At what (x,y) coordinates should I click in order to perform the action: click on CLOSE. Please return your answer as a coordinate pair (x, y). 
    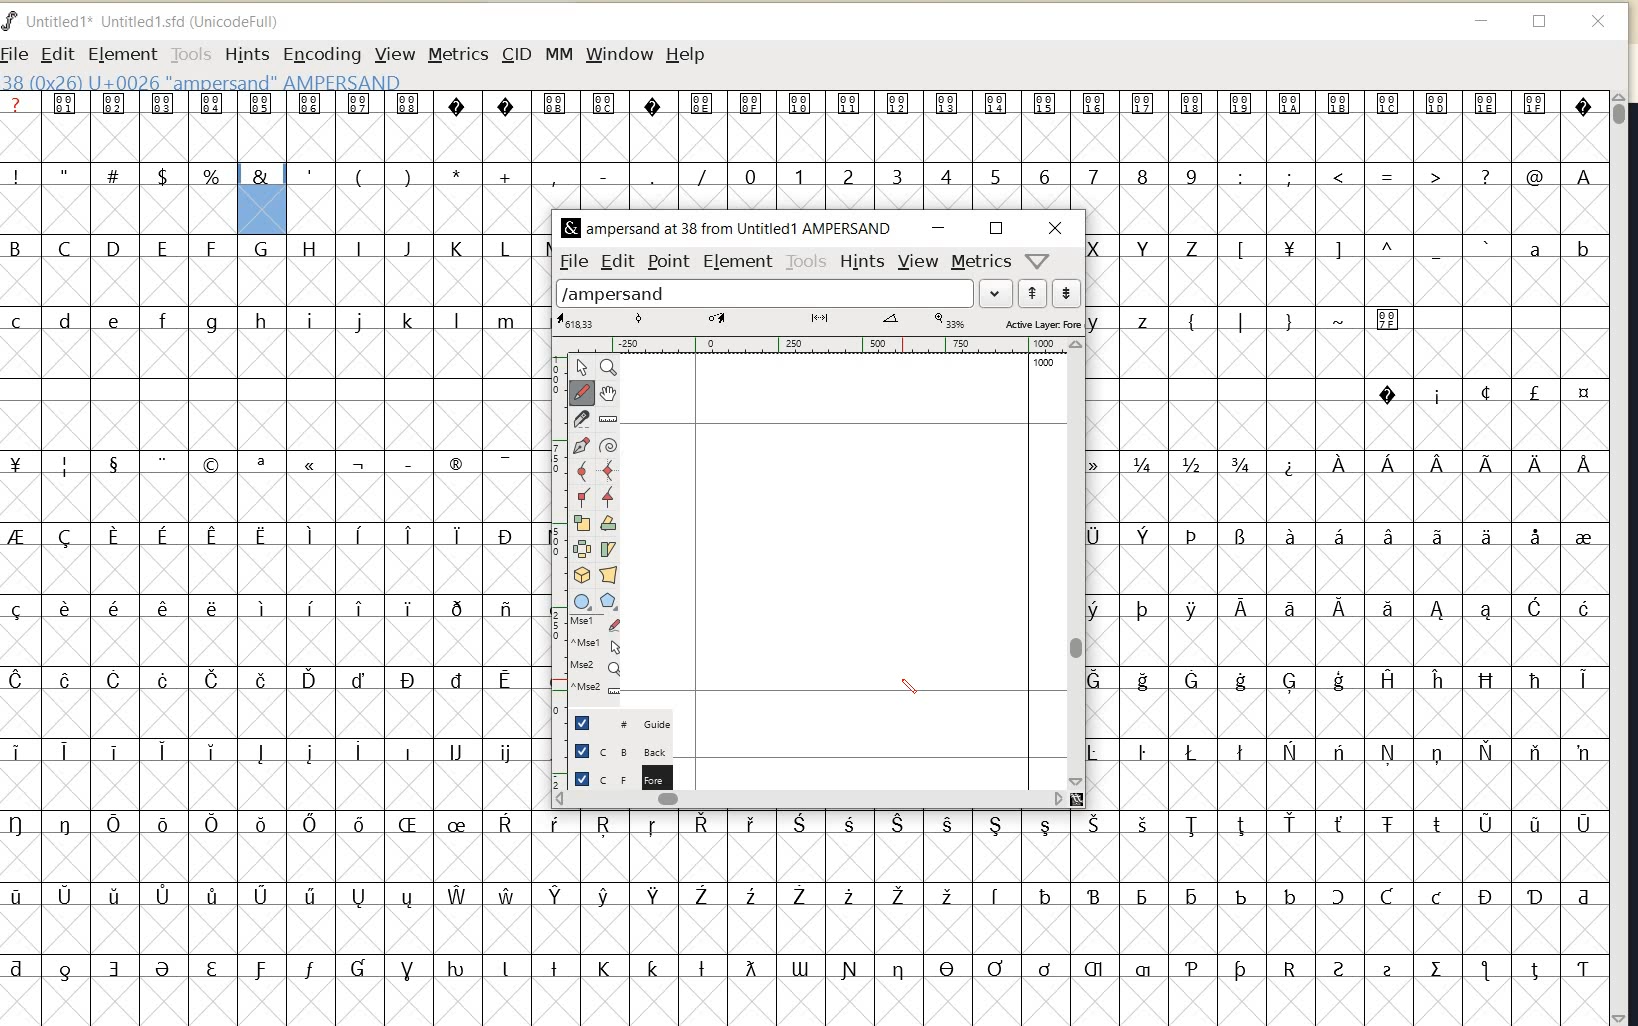
    Looking at the image, I should click on (1059, 227).